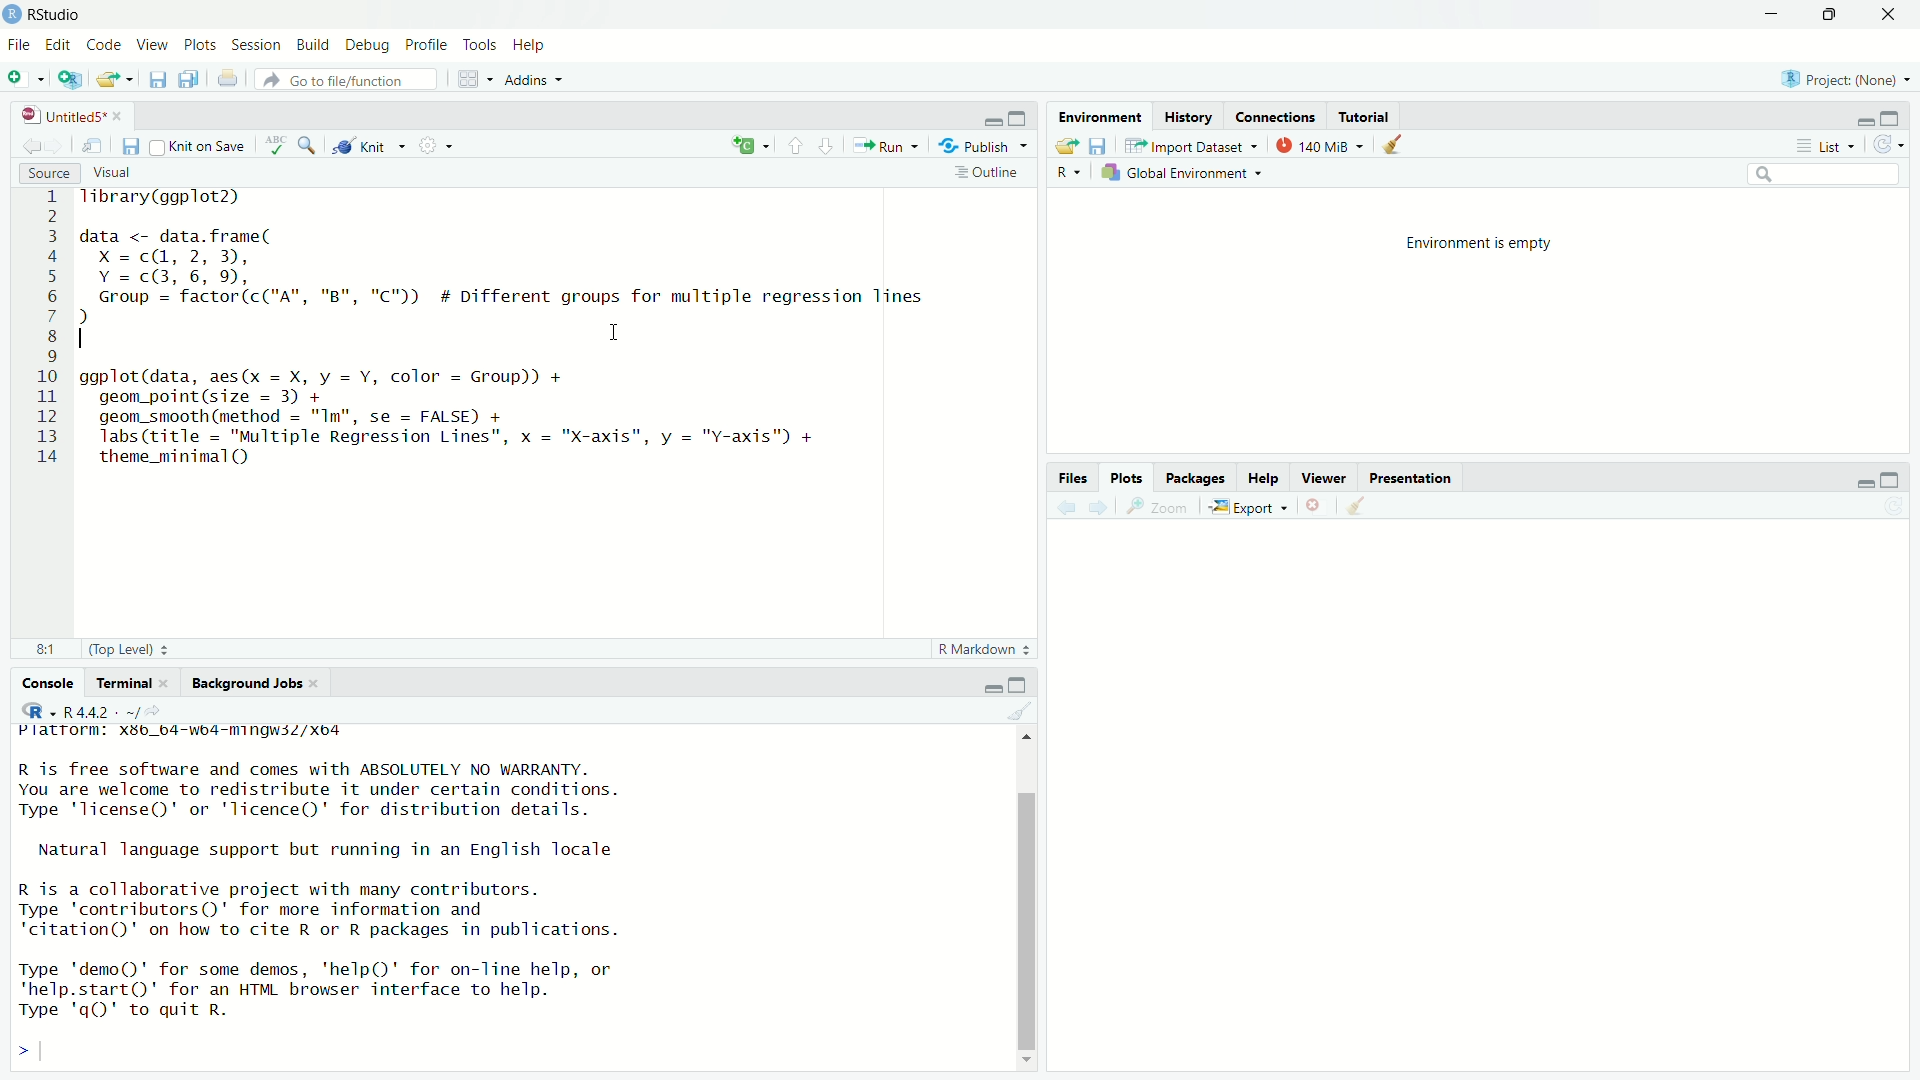 This screenshot has height=1080, width=1920. I want to click on Knit, so click(371, 146).